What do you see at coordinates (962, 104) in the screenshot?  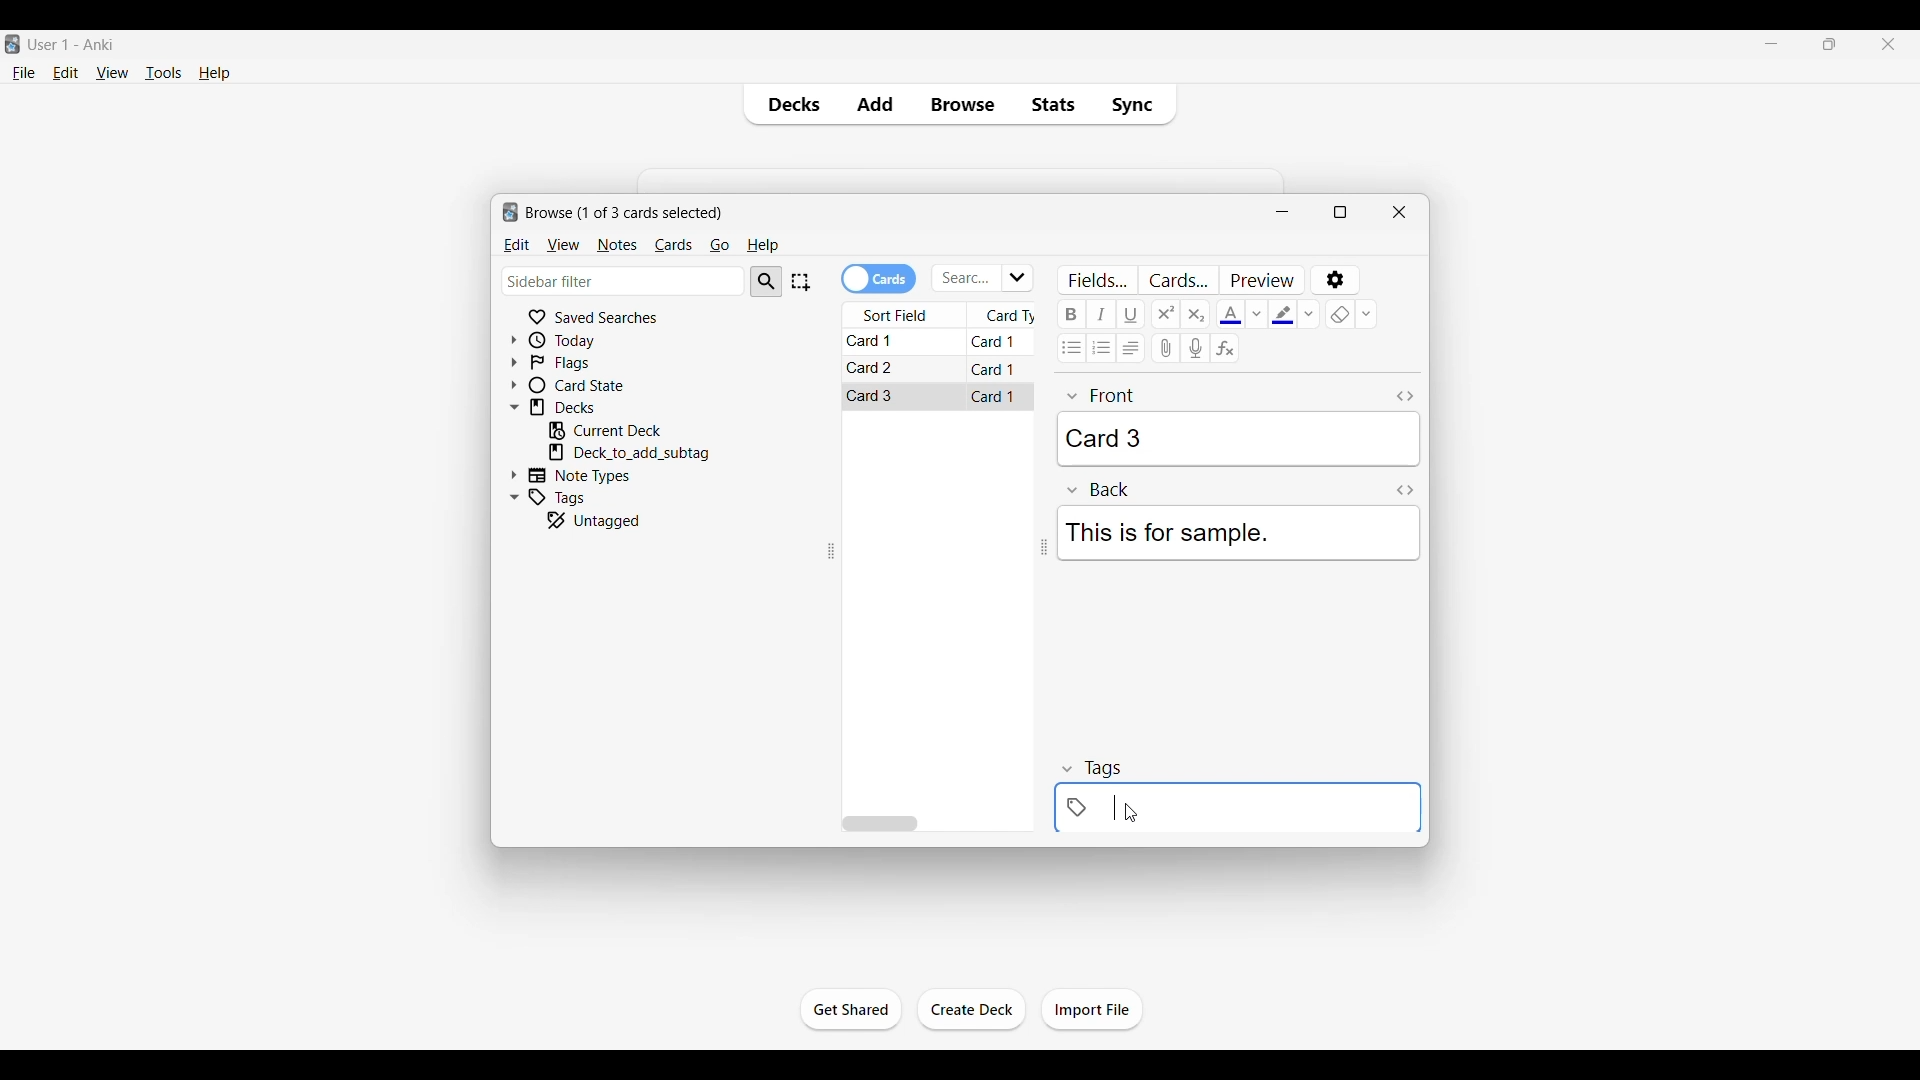 I see `Browse` at bounding box center [962, 104].